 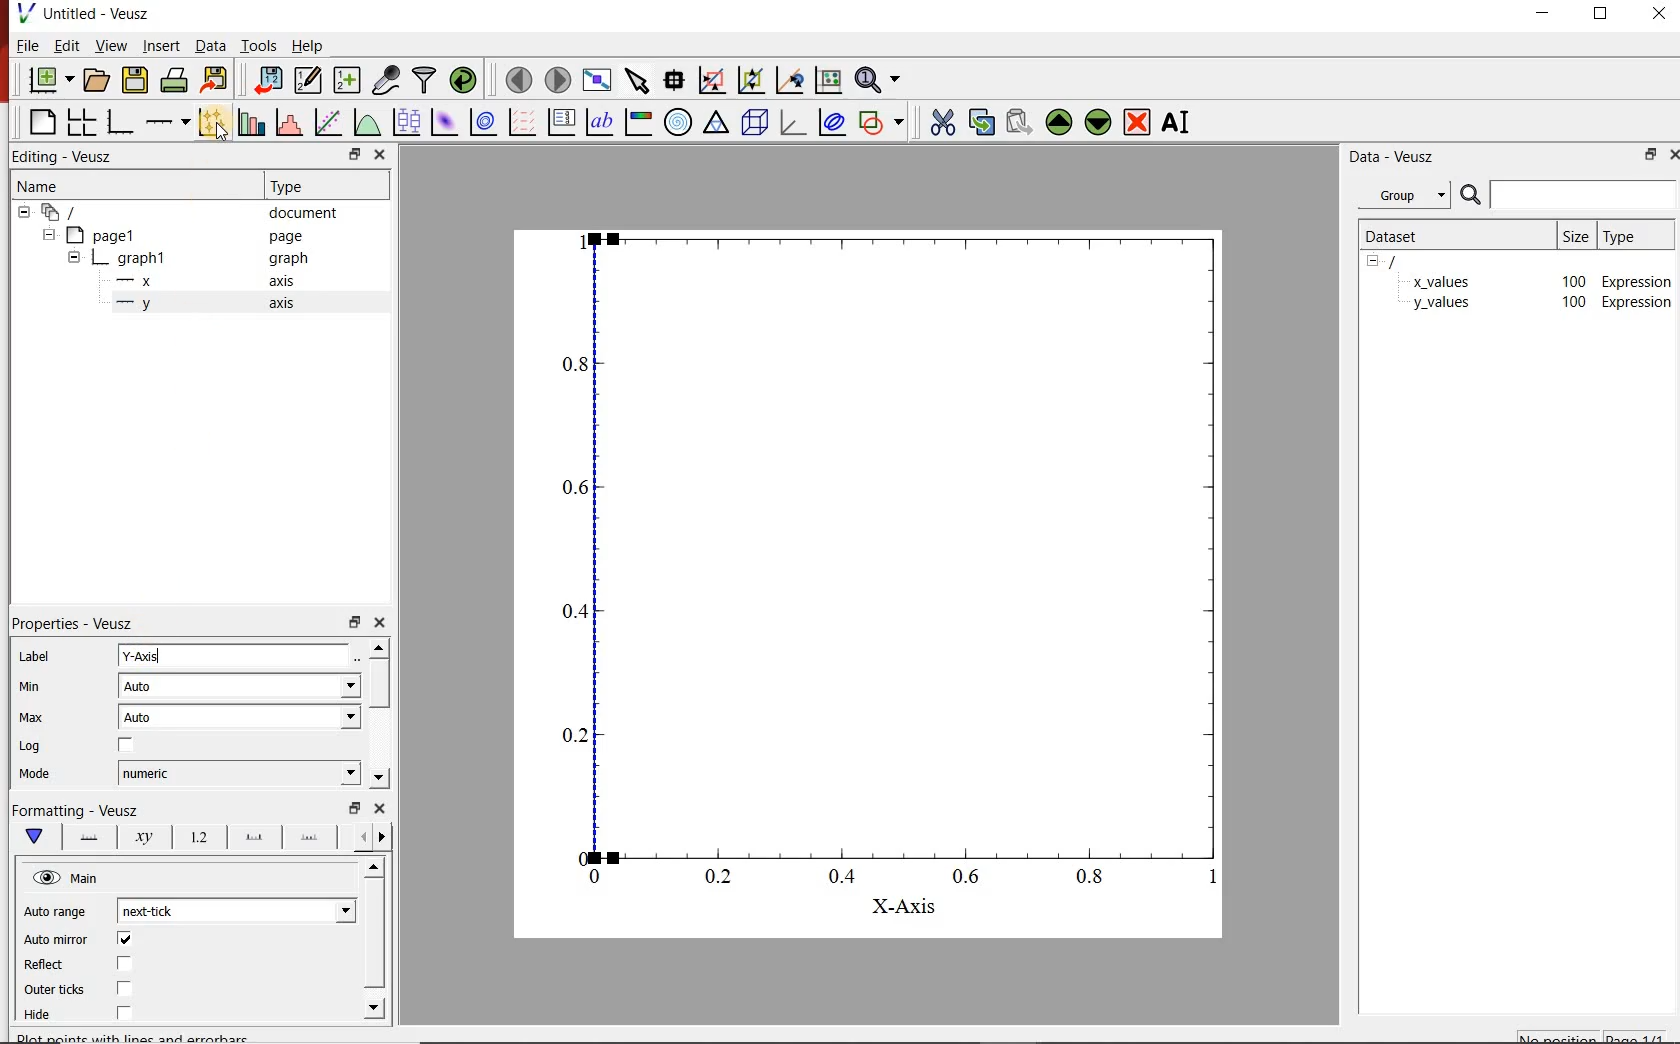 I want to click on size , so click(x=1577, y=236).